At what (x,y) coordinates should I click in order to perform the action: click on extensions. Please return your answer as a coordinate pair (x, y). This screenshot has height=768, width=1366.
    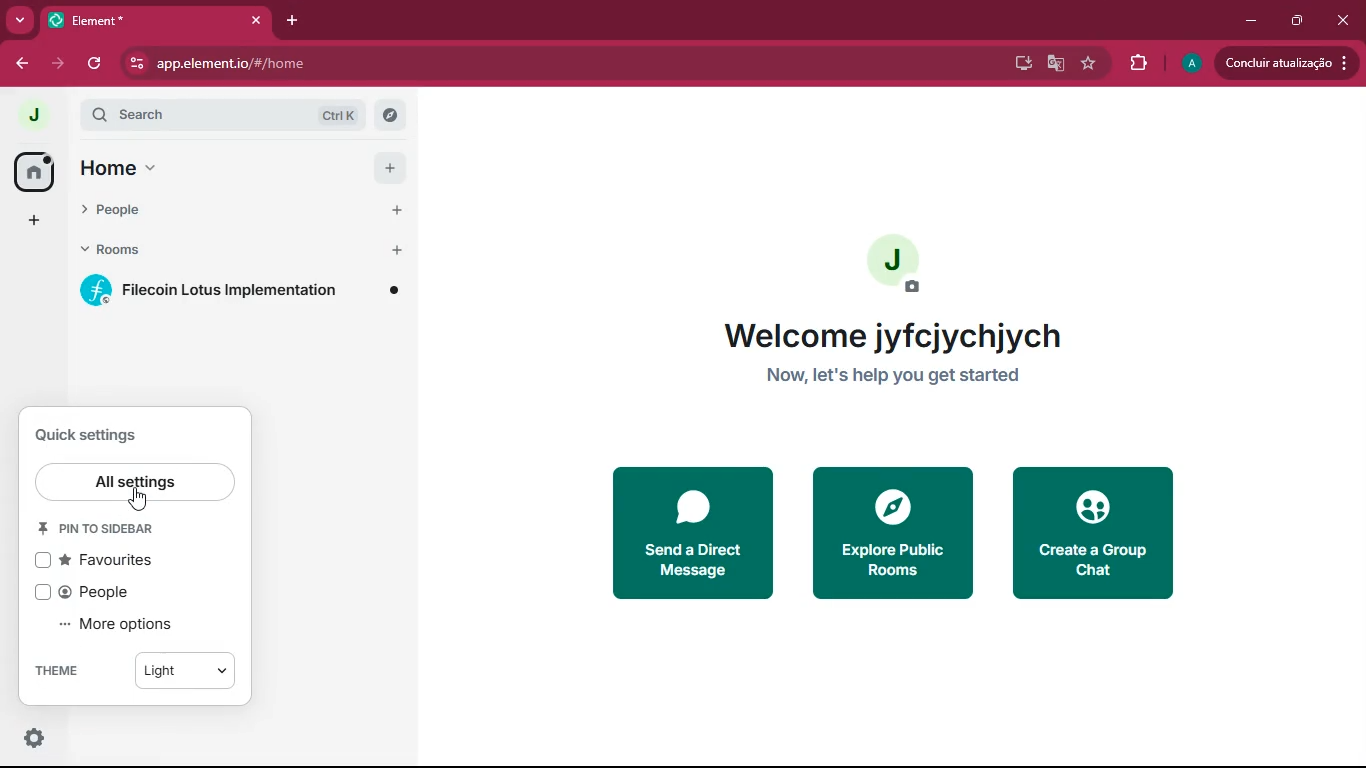
    Looking at the image, I should click on (1141, 65).